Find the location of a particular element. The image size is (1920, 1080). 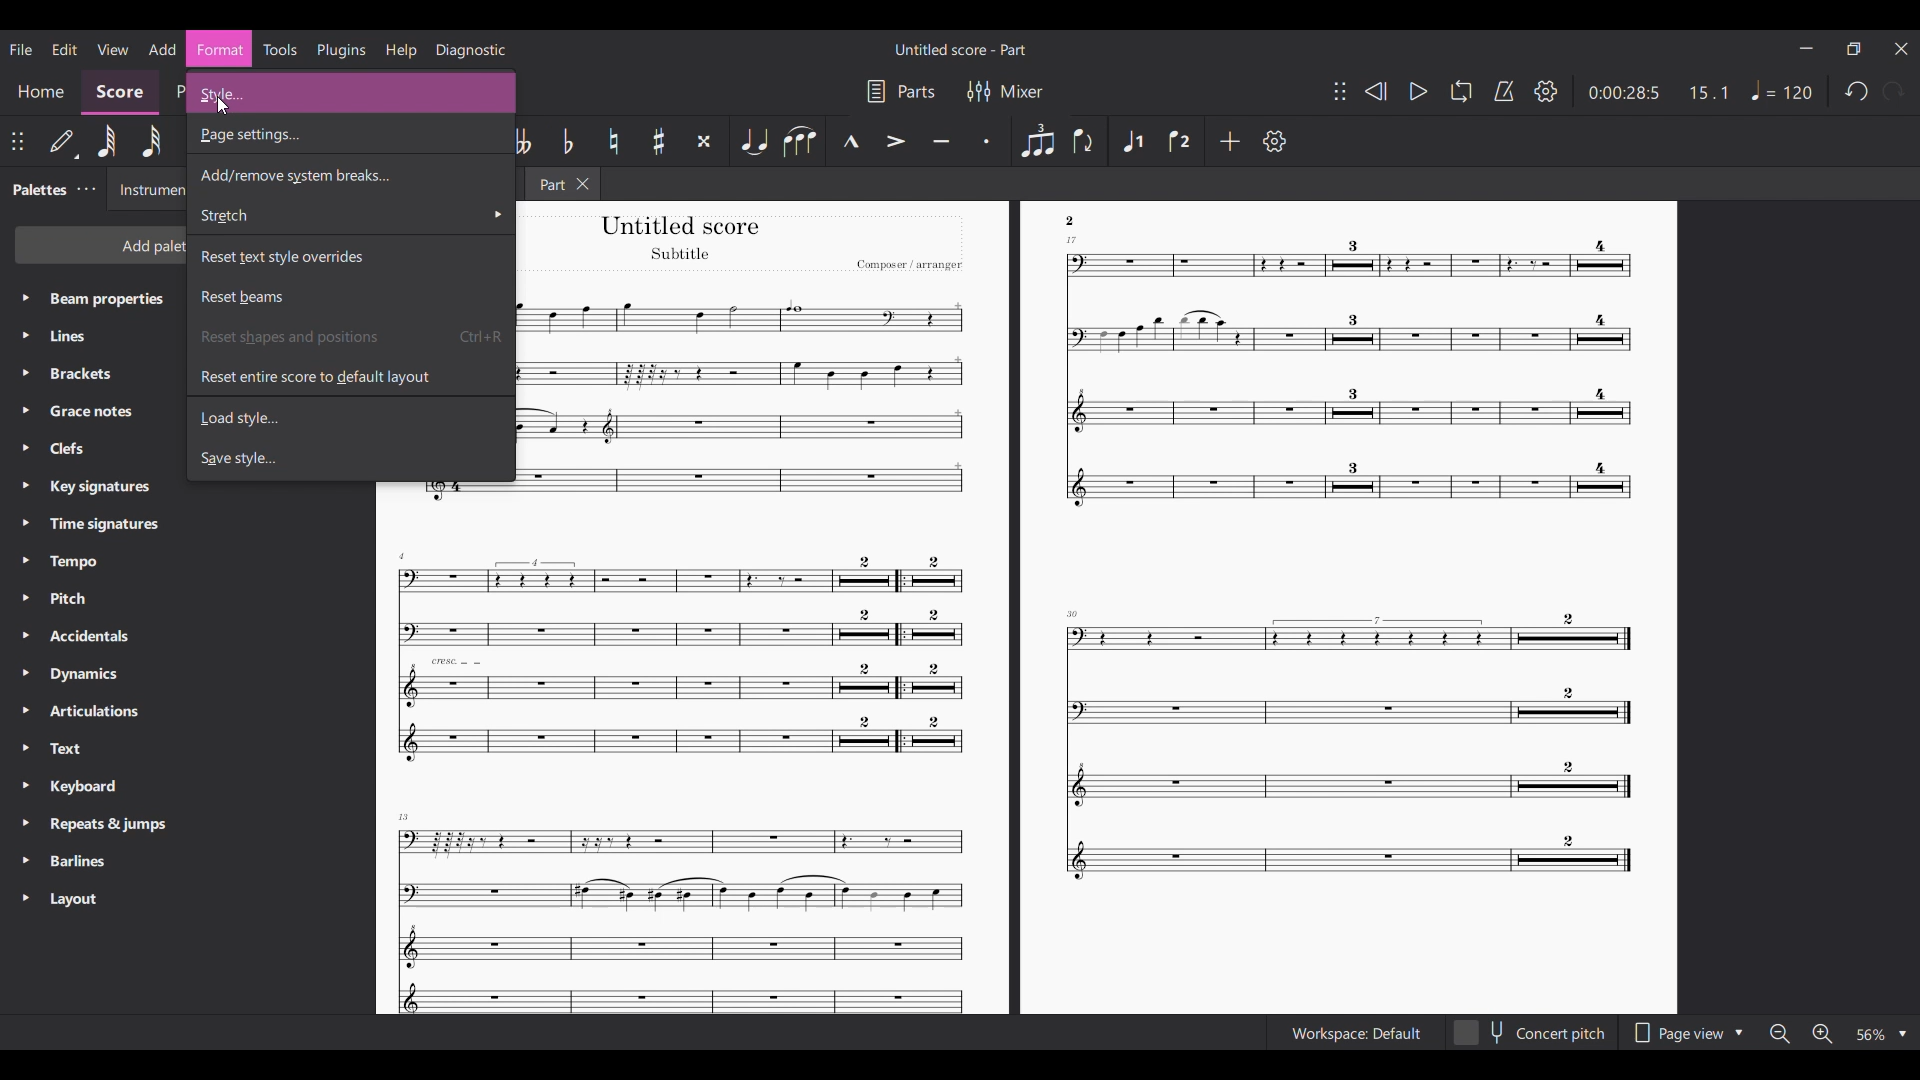

Time signatures is located at coordinates (95, 526).